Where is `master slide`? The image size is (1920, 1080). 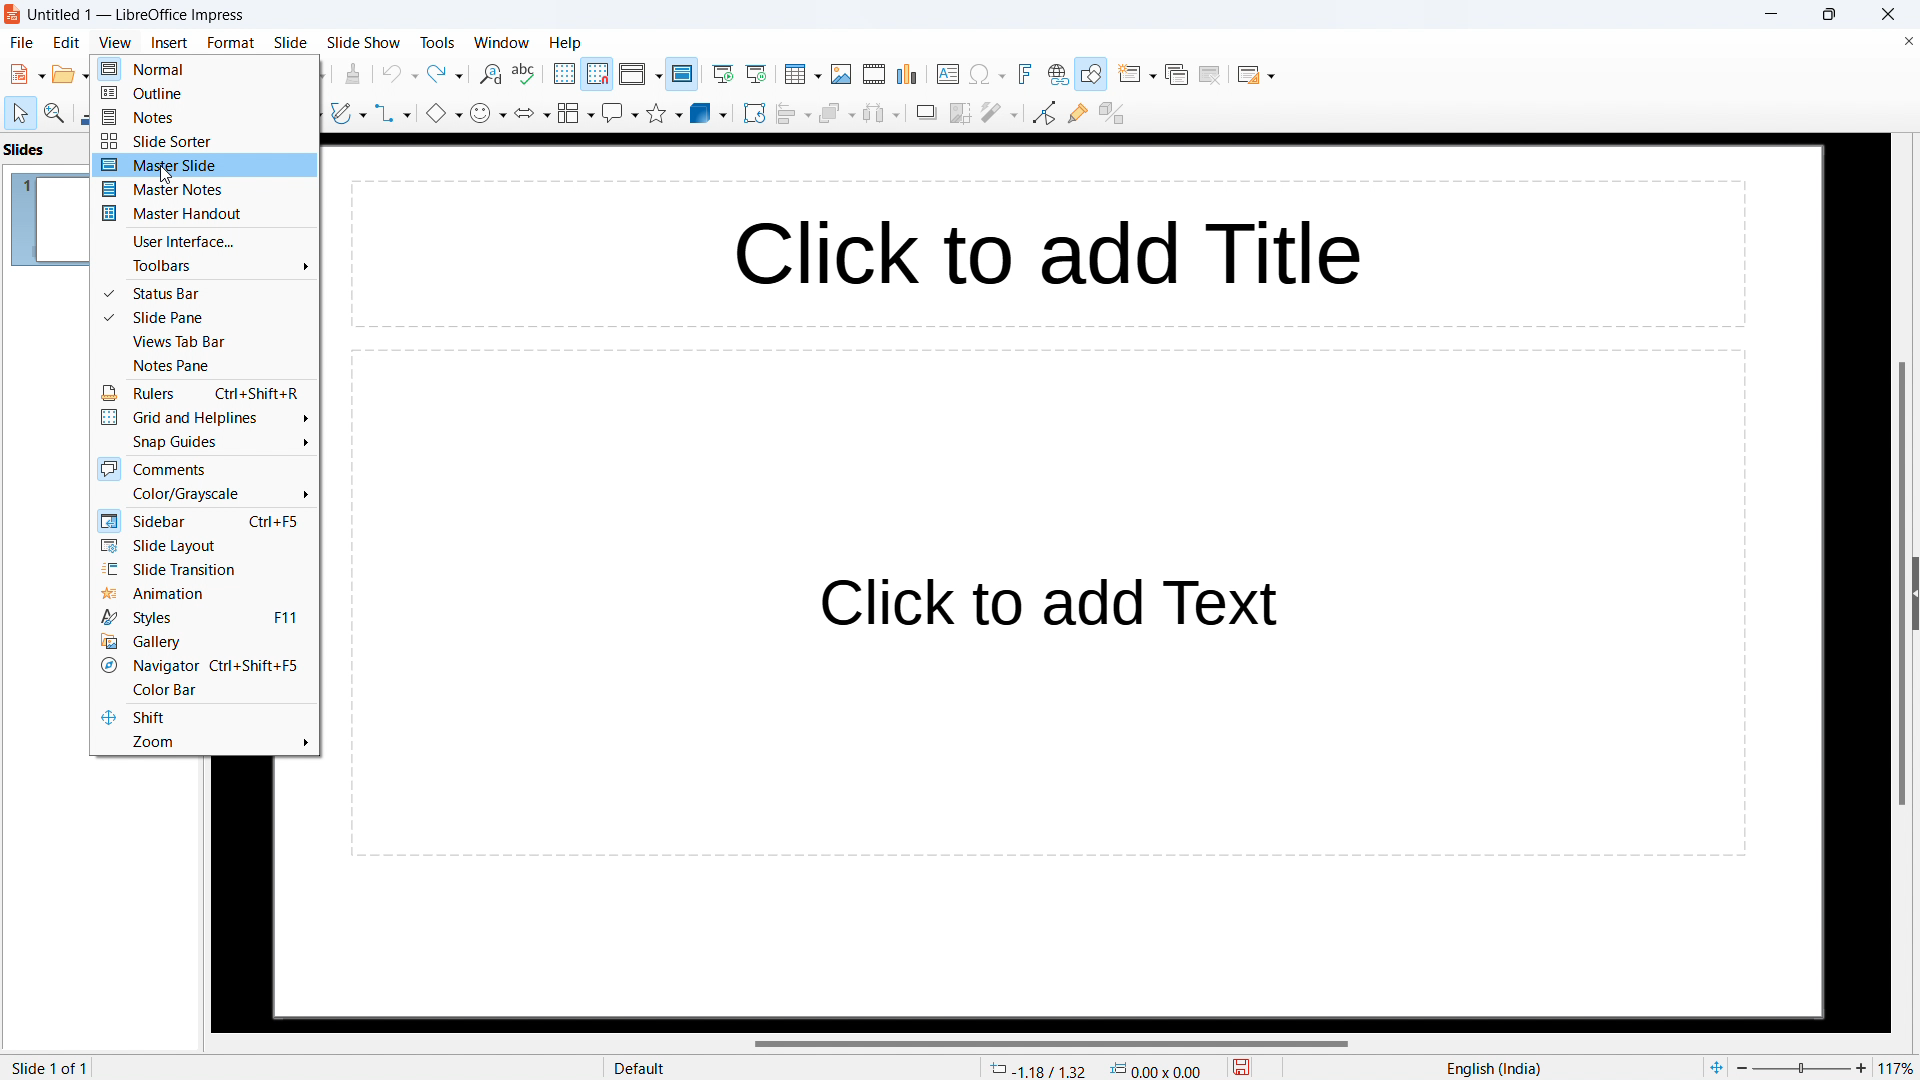
master slide is located at coordinates (205, 165).